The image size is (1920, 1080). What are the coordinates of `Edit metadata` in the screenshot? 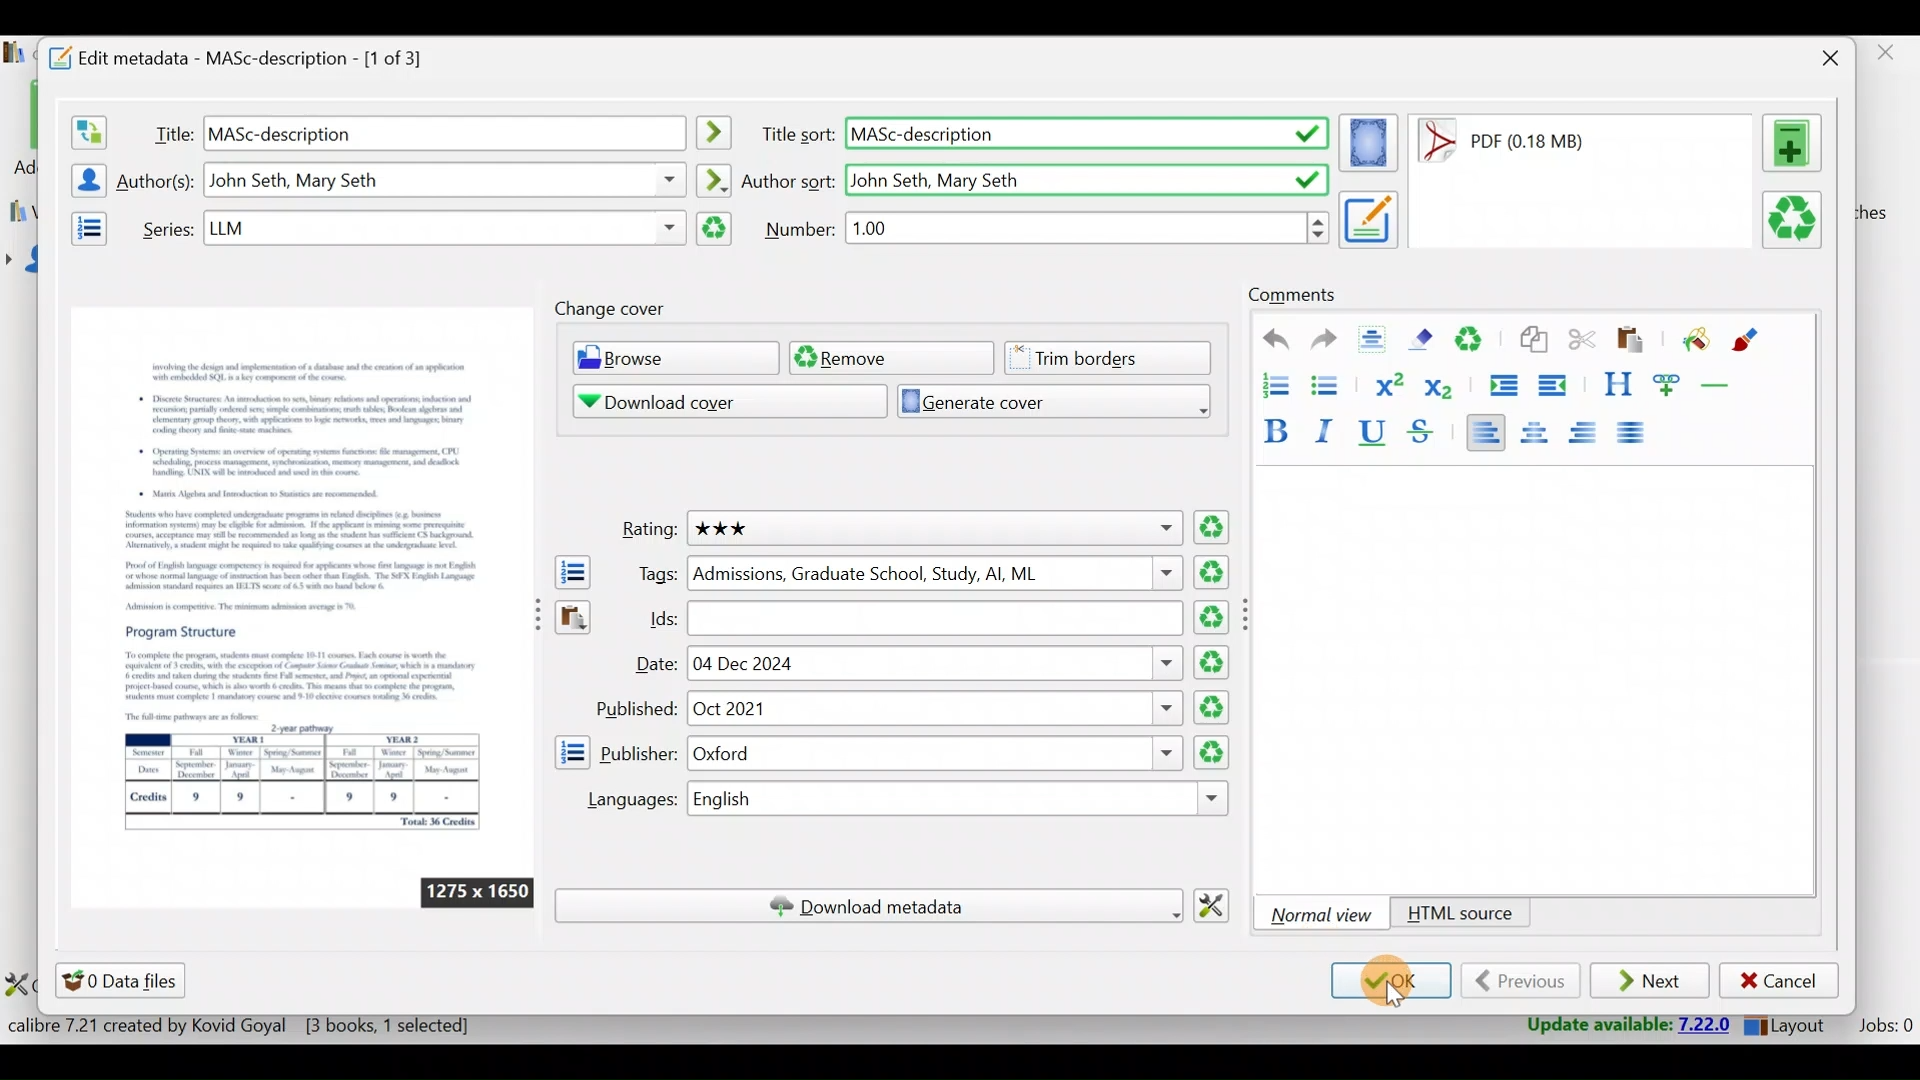 It's located at (256, 55).